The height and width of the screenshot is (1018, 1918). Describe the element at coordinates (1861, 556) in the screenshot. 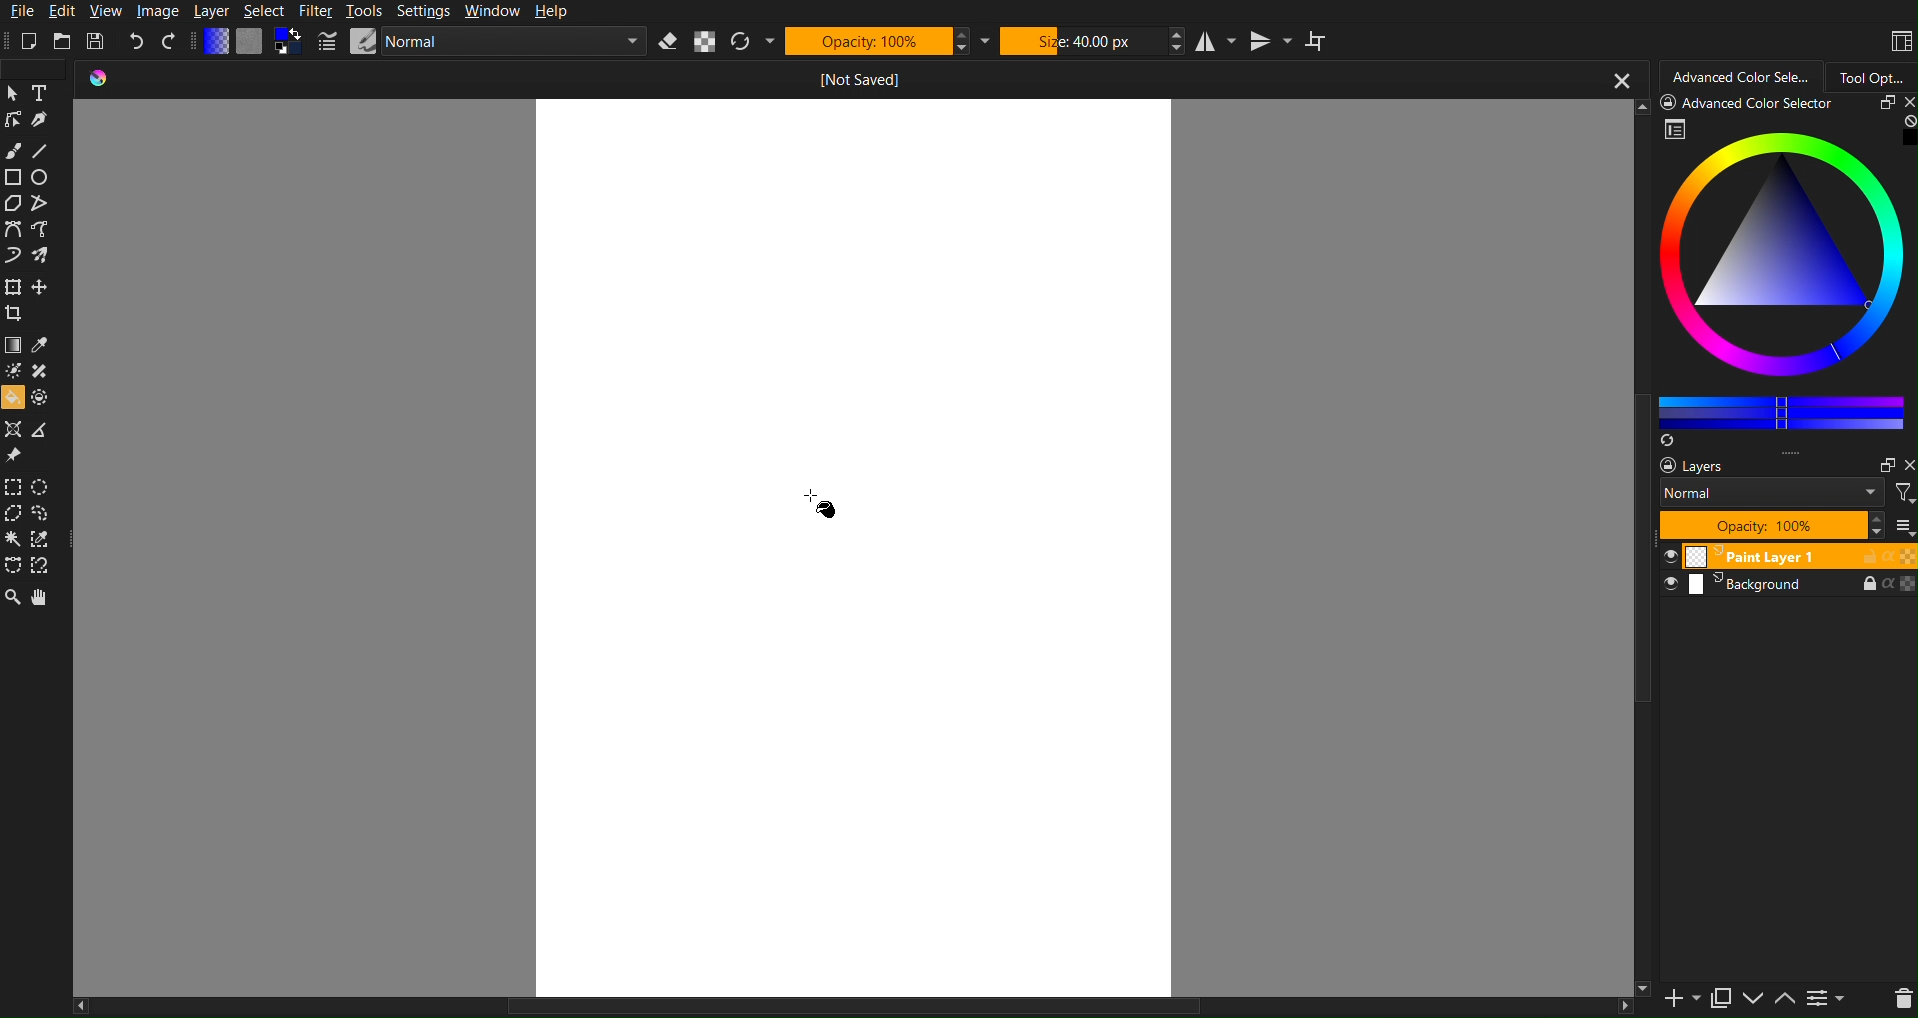

I see `lock` at that location.